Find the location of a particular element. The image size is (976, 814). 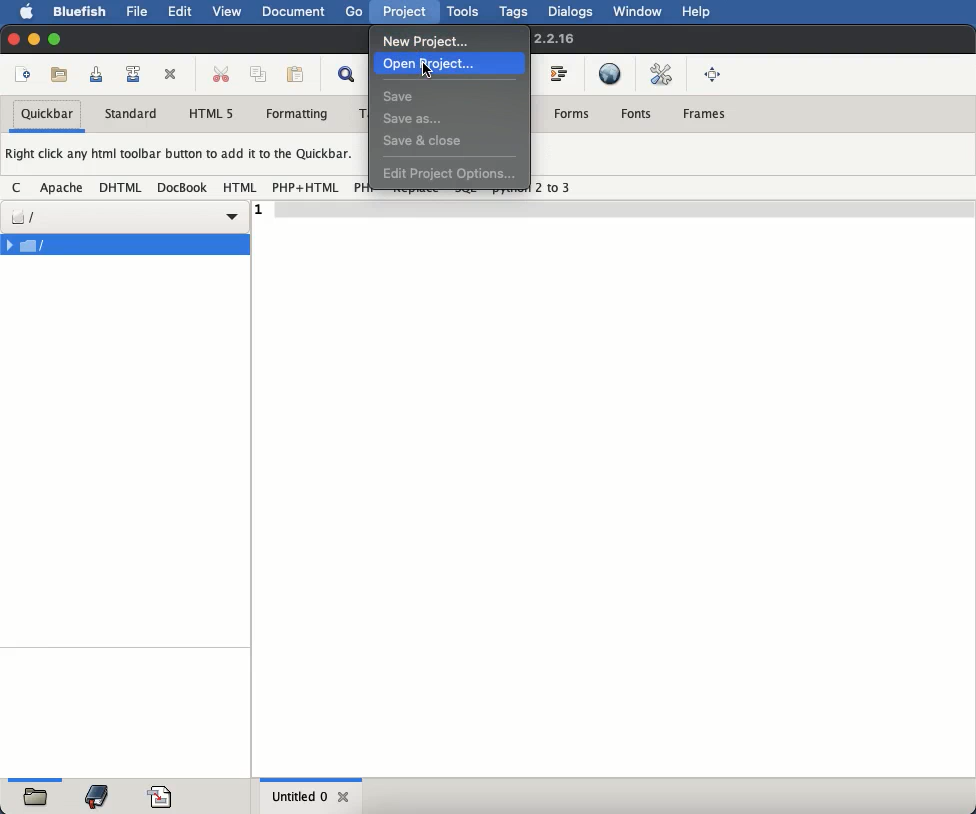

fonts is located at coordinates (638, 114).